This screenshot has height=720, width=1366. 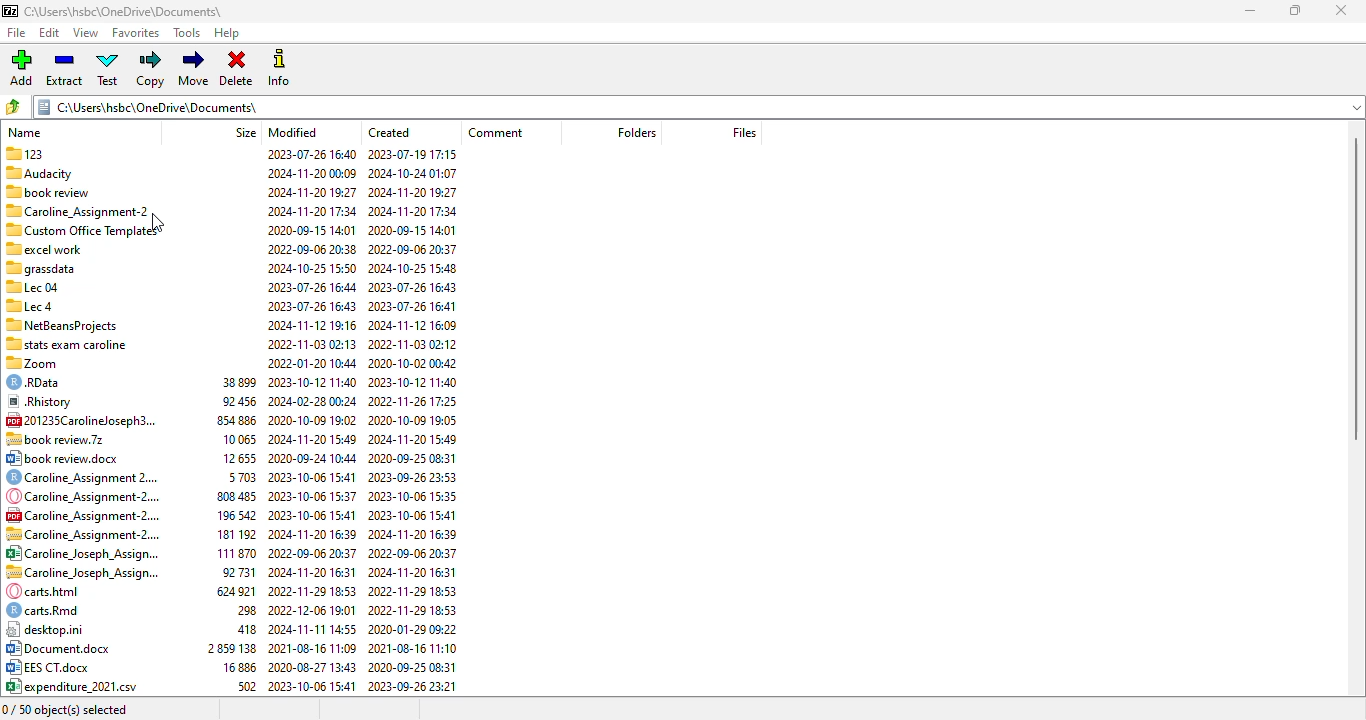 What do you see at coordinates (311, 686) in the screenshot?
I see `2023-10-06 15:41` at bounding box center [311, 686].